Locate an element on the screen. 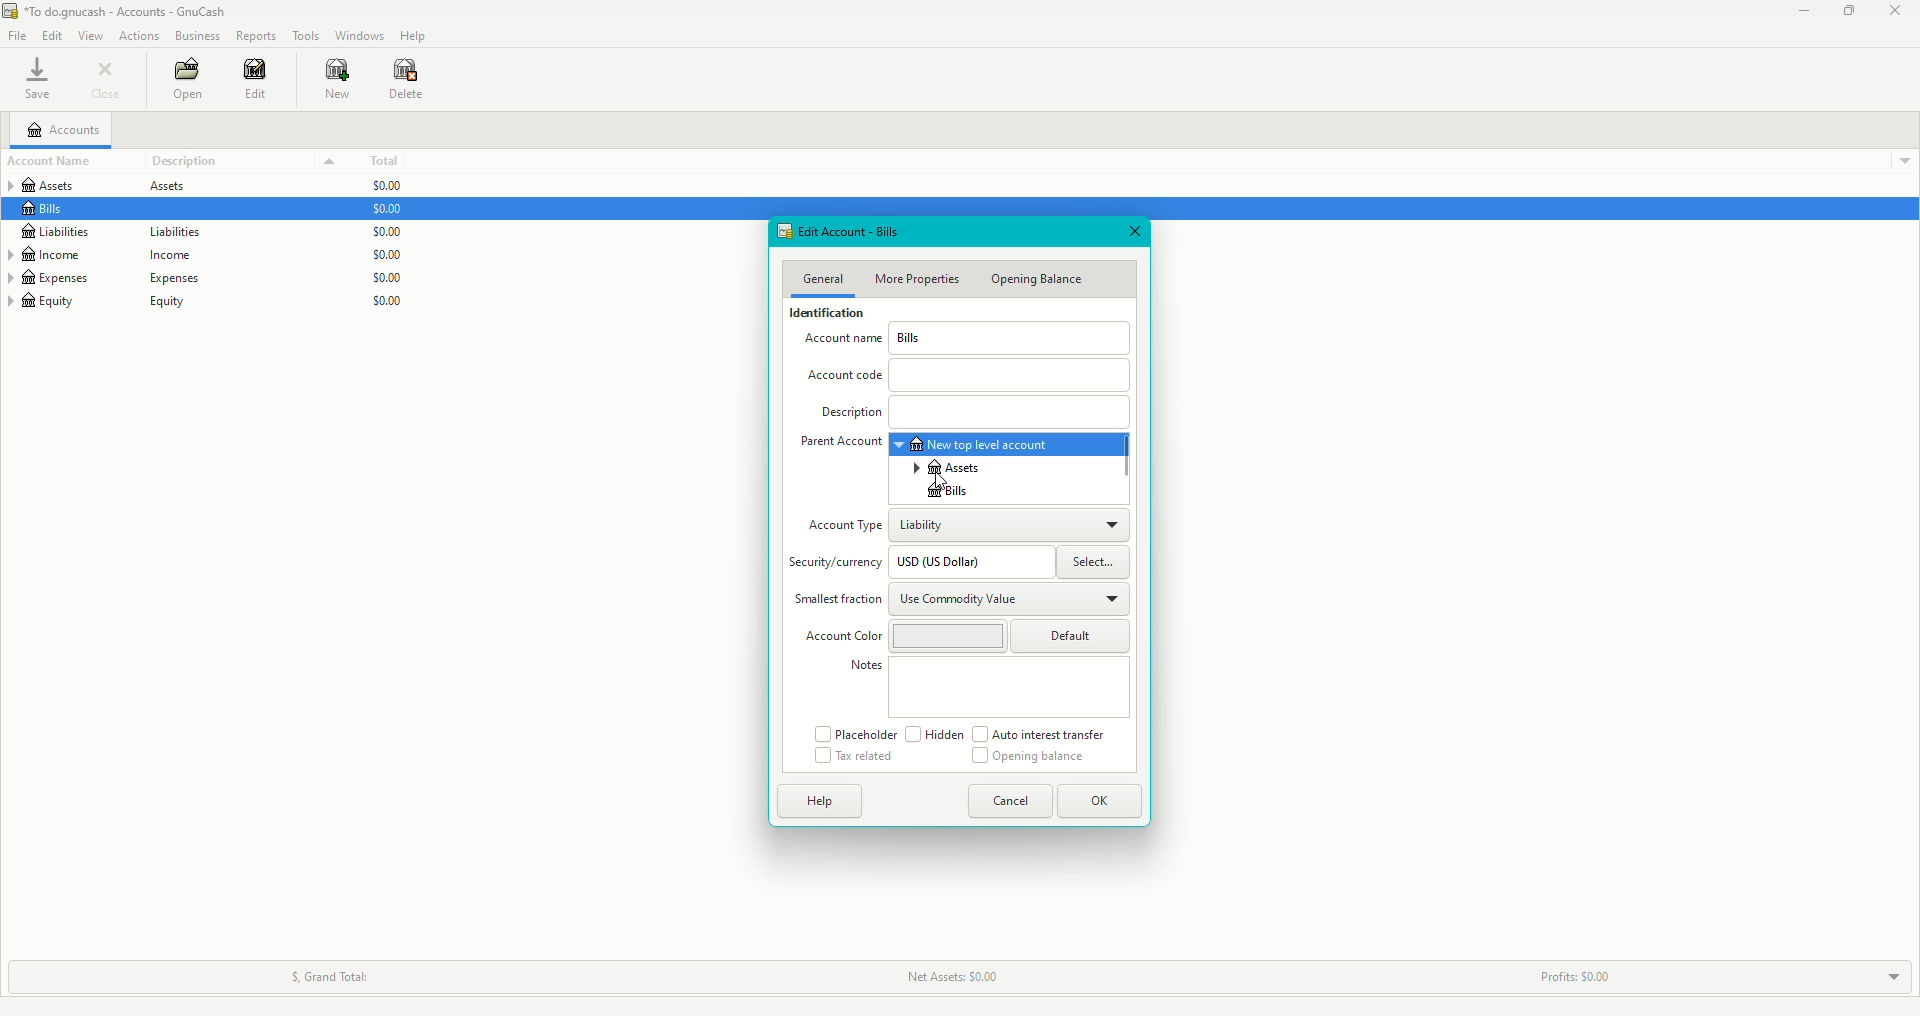 The height and width of the screenshot is (1016, 1920). Actions is located at coordinates (137, 34).